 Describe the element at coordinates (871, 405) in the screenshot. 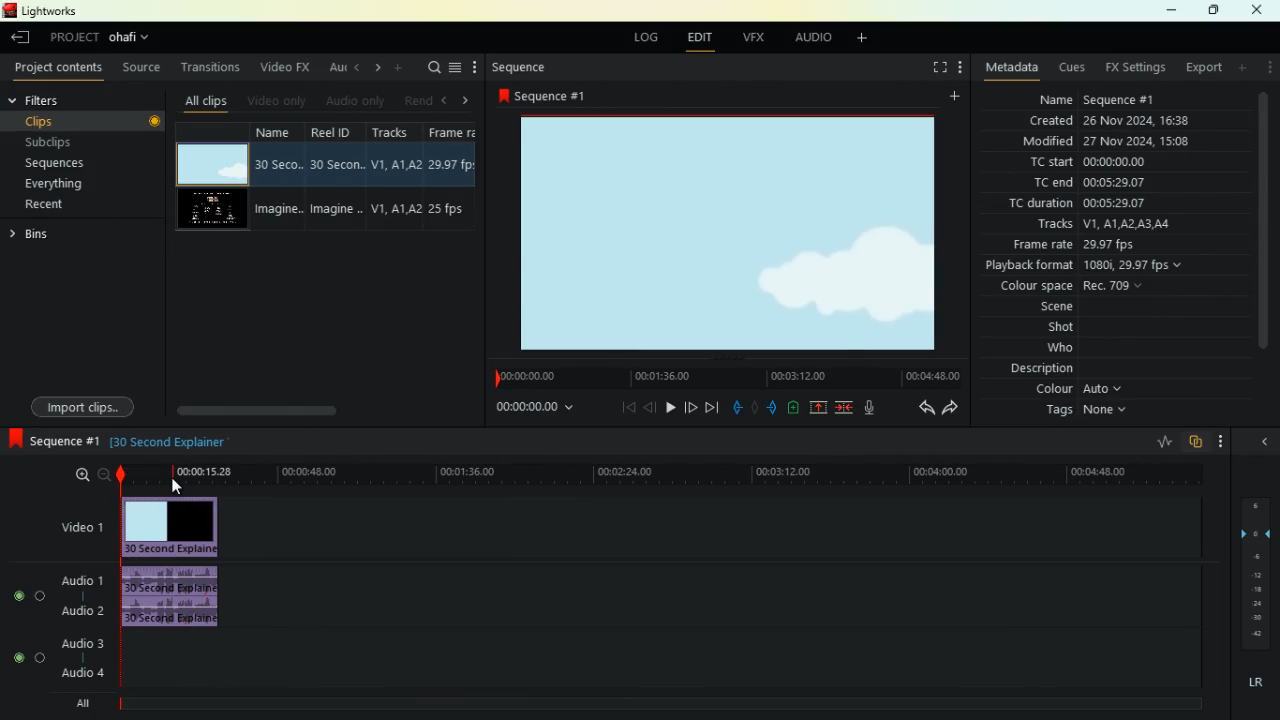

I see `mic` at that location.